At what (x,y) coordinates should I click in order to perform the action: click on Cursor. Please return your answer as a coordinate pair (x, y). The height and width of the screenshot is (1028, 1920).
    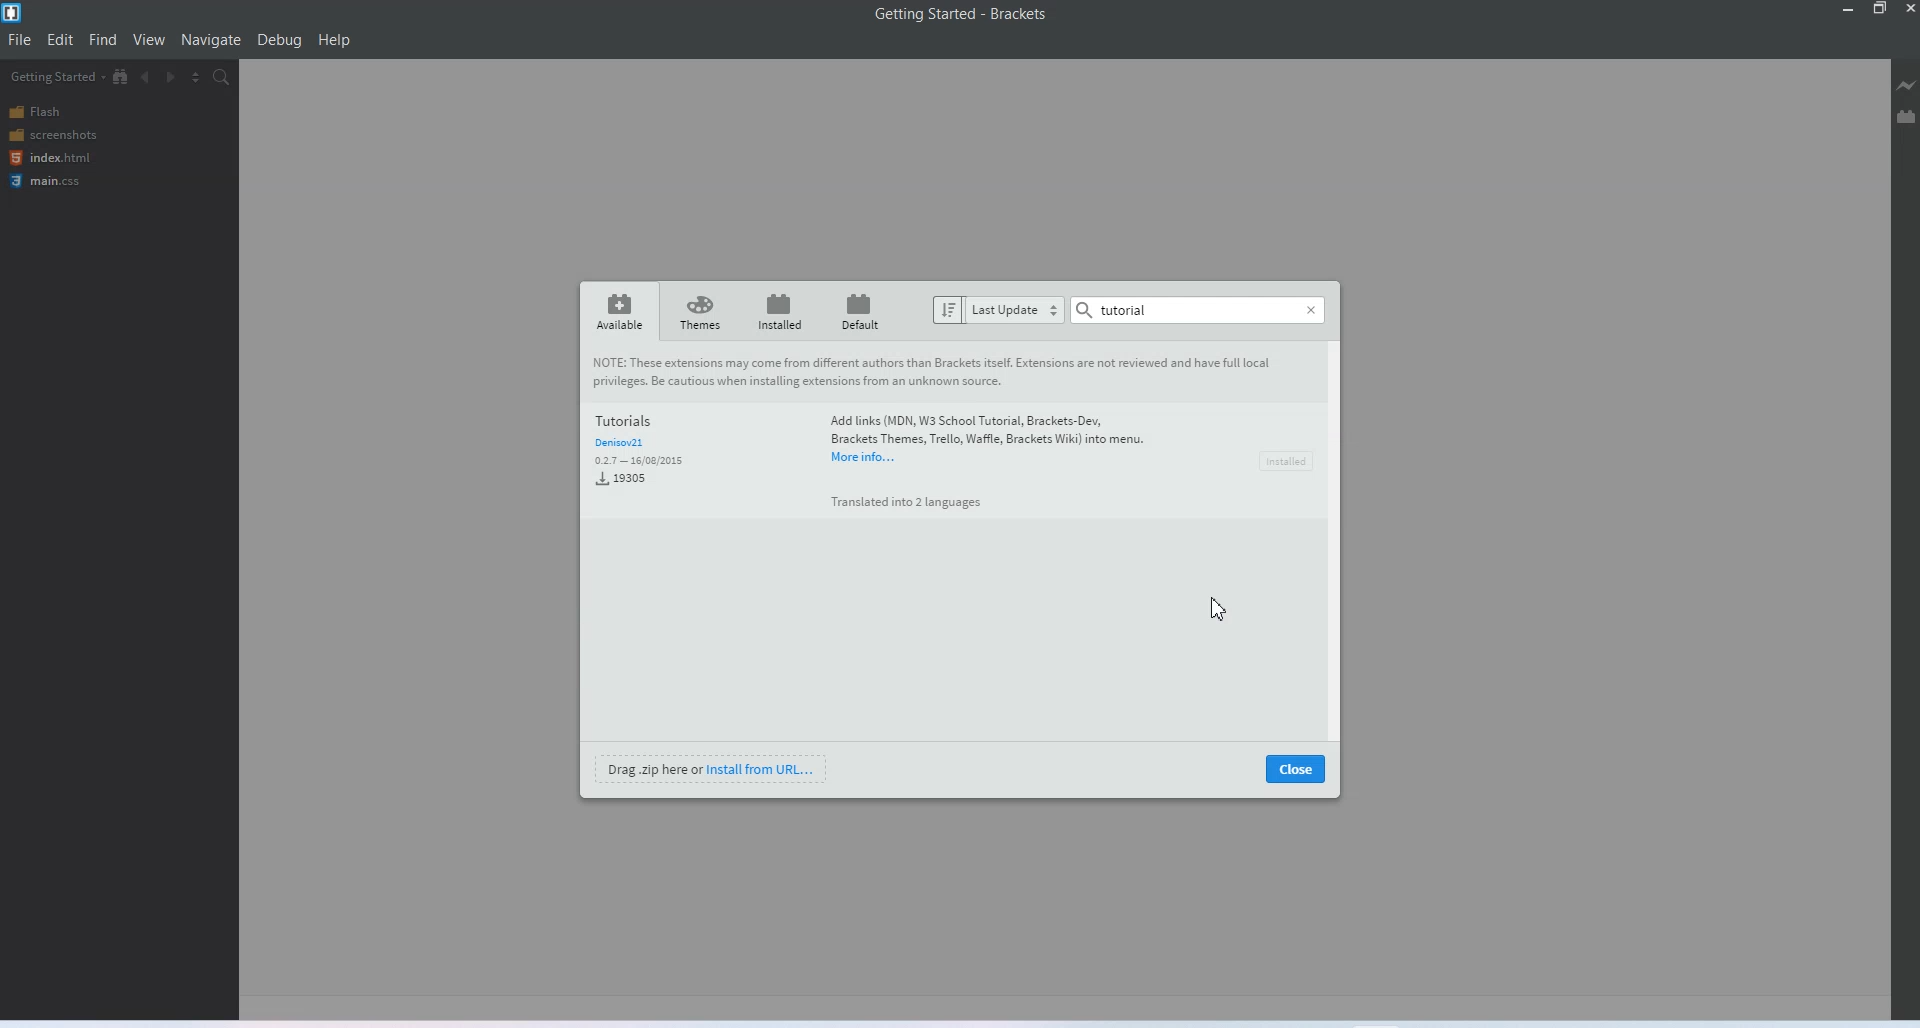
    Looking at the image, I should click on (1218, 608).